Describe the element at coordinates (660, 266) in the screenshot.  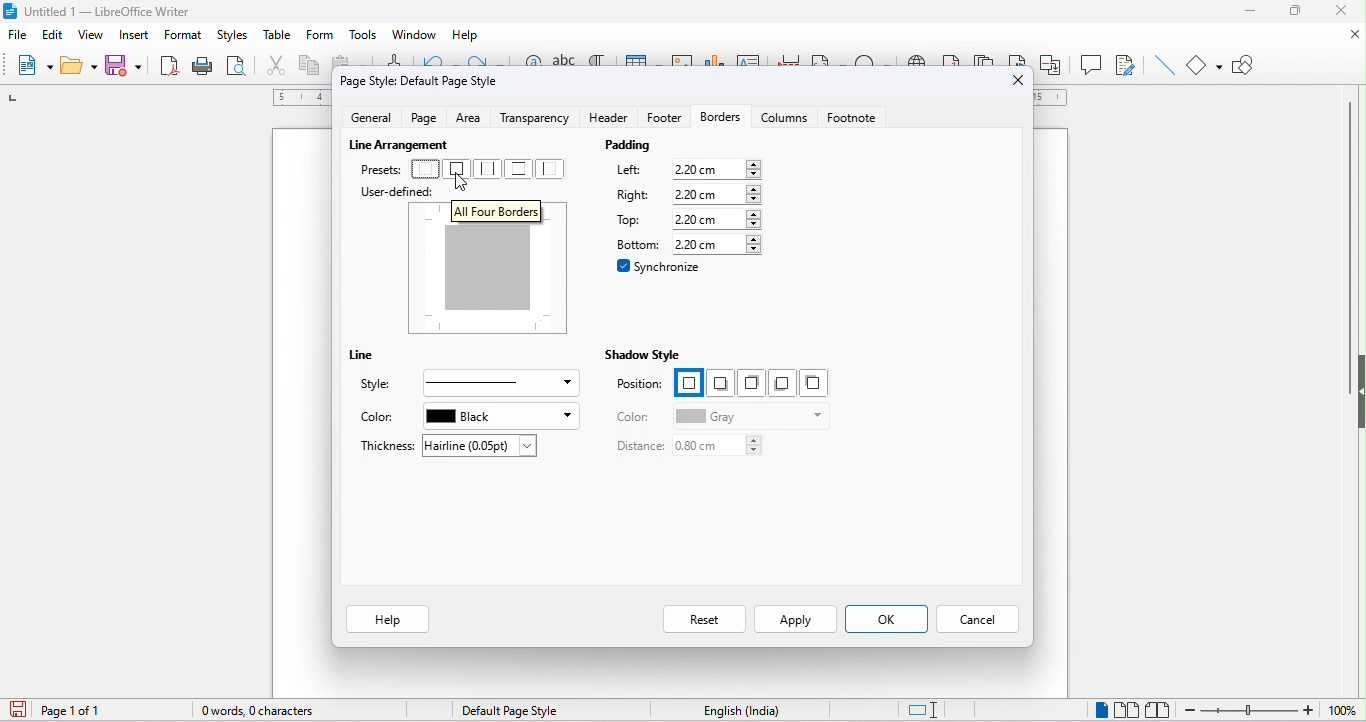
I see `synchronize` at that location.